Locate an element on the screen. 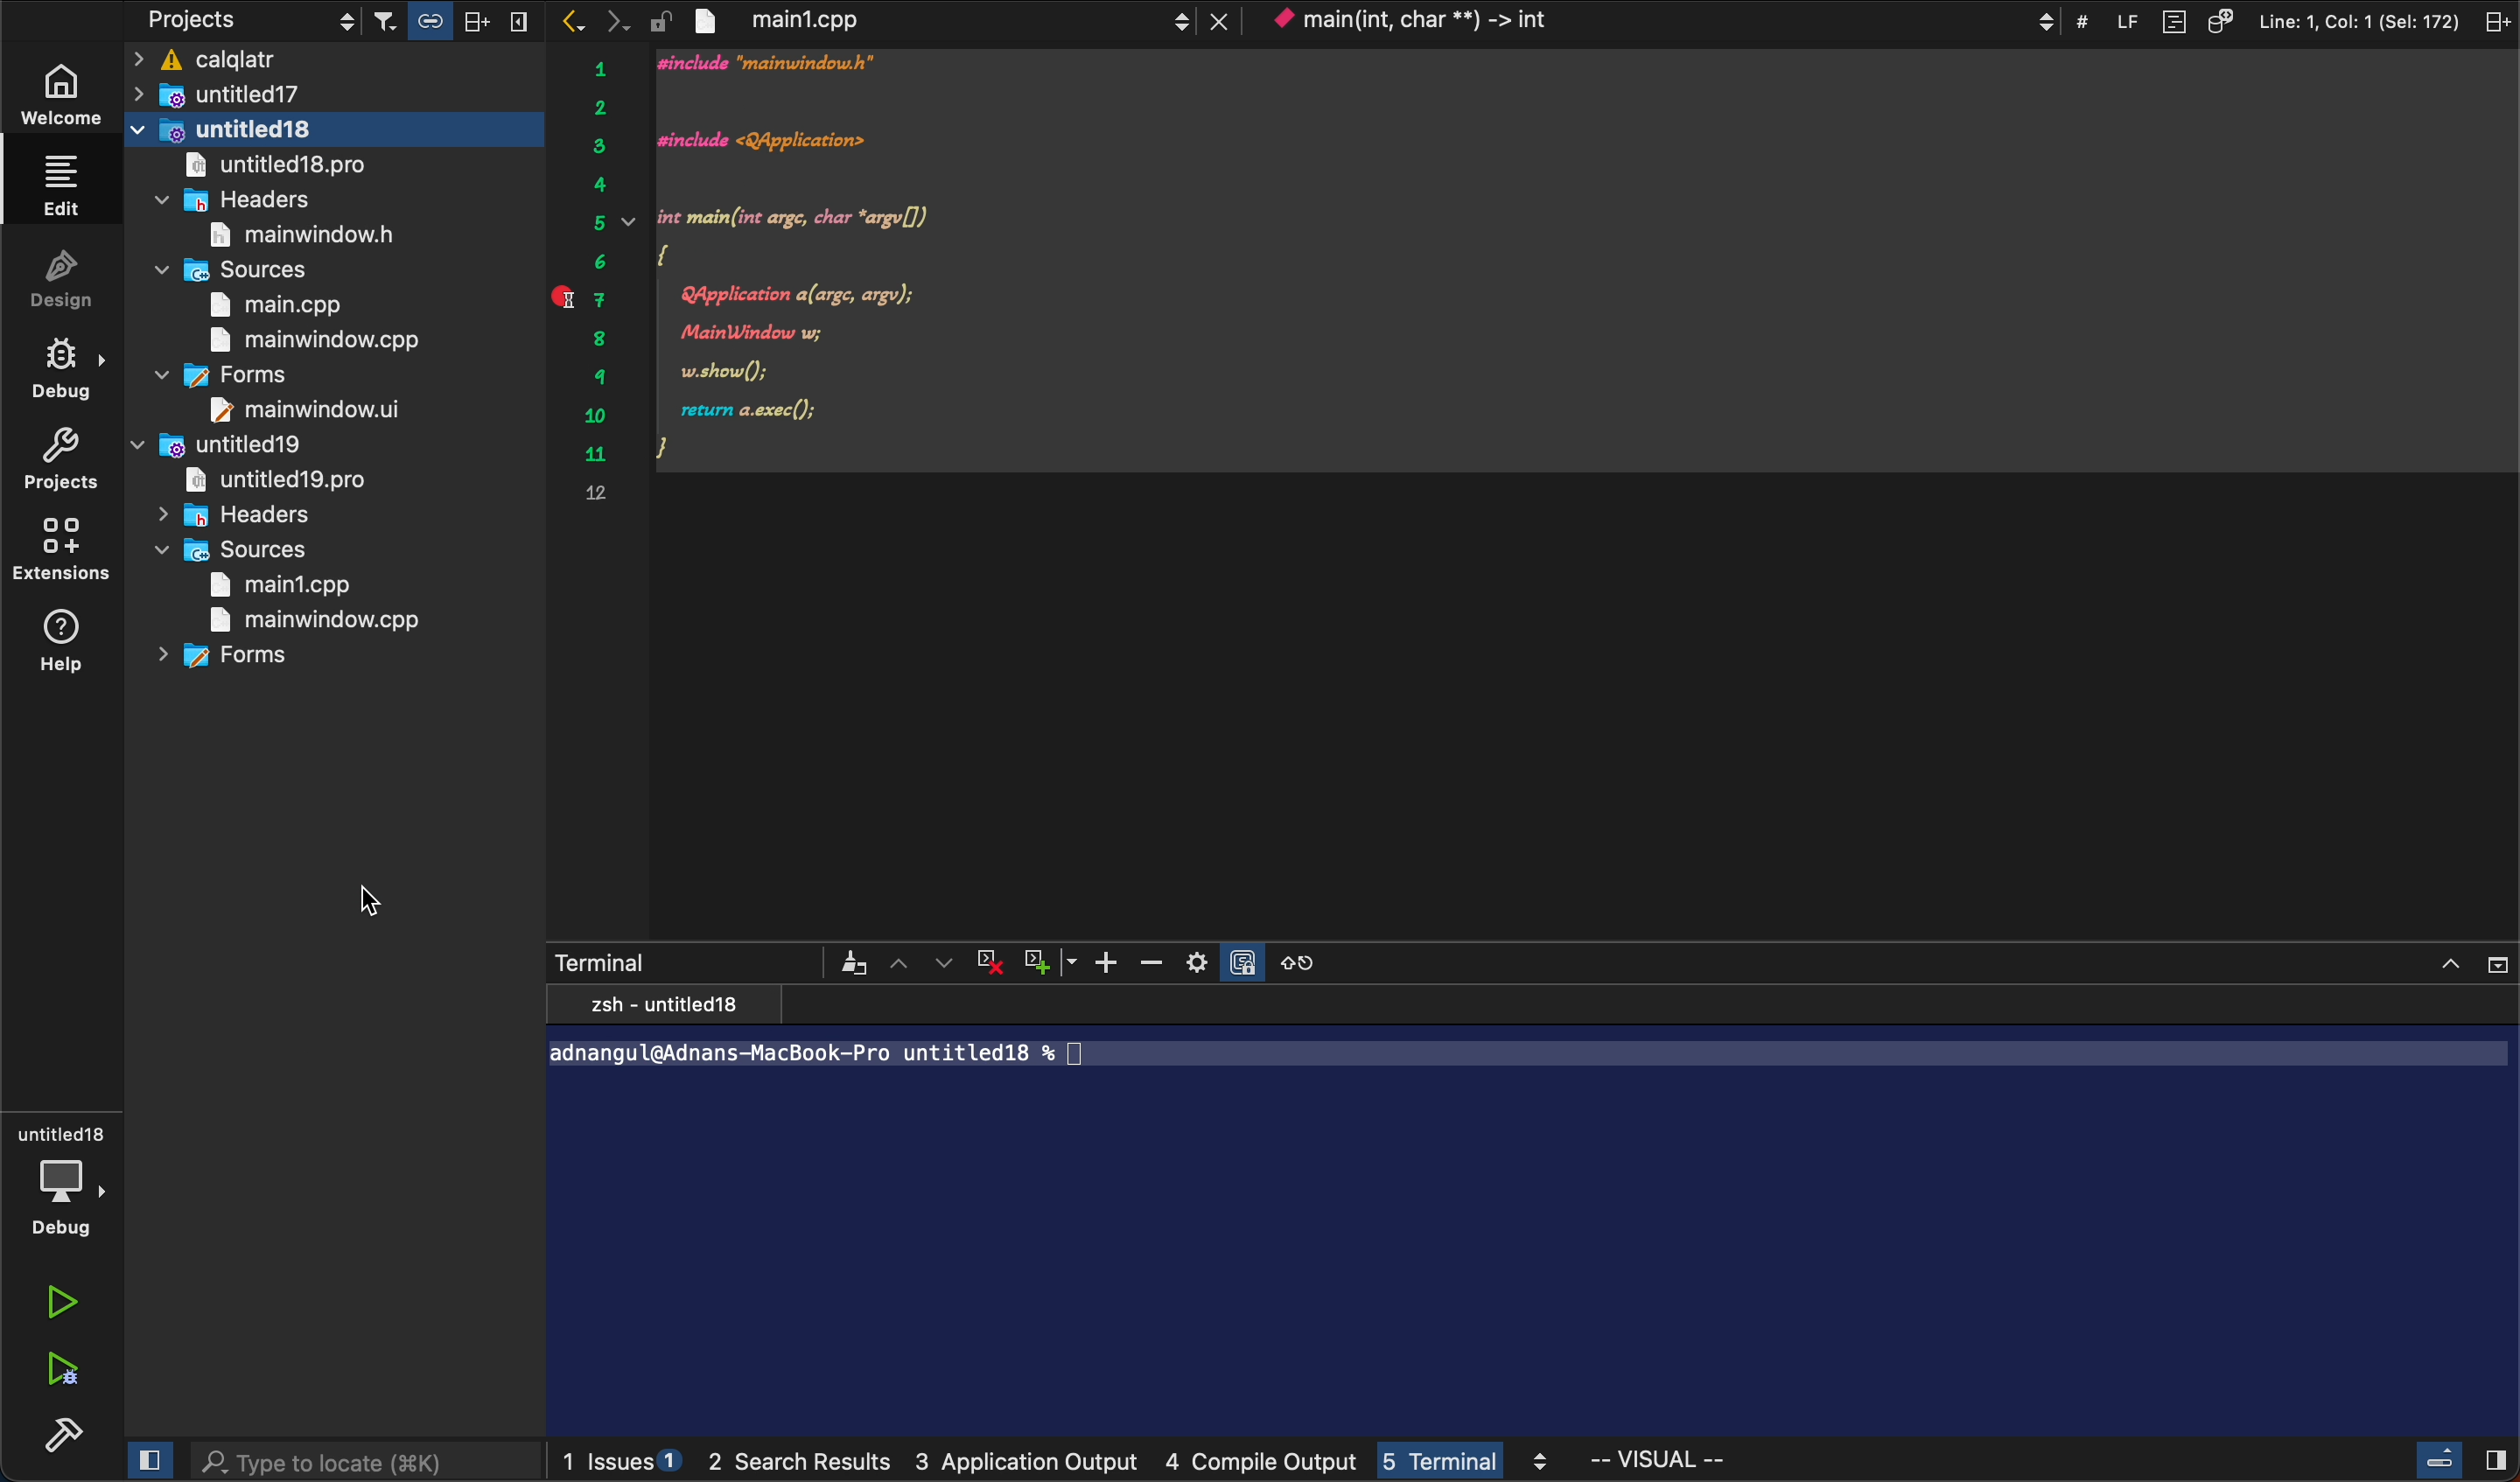 The image size is (2520, 1482). previous is located at coordinates (572, 22).